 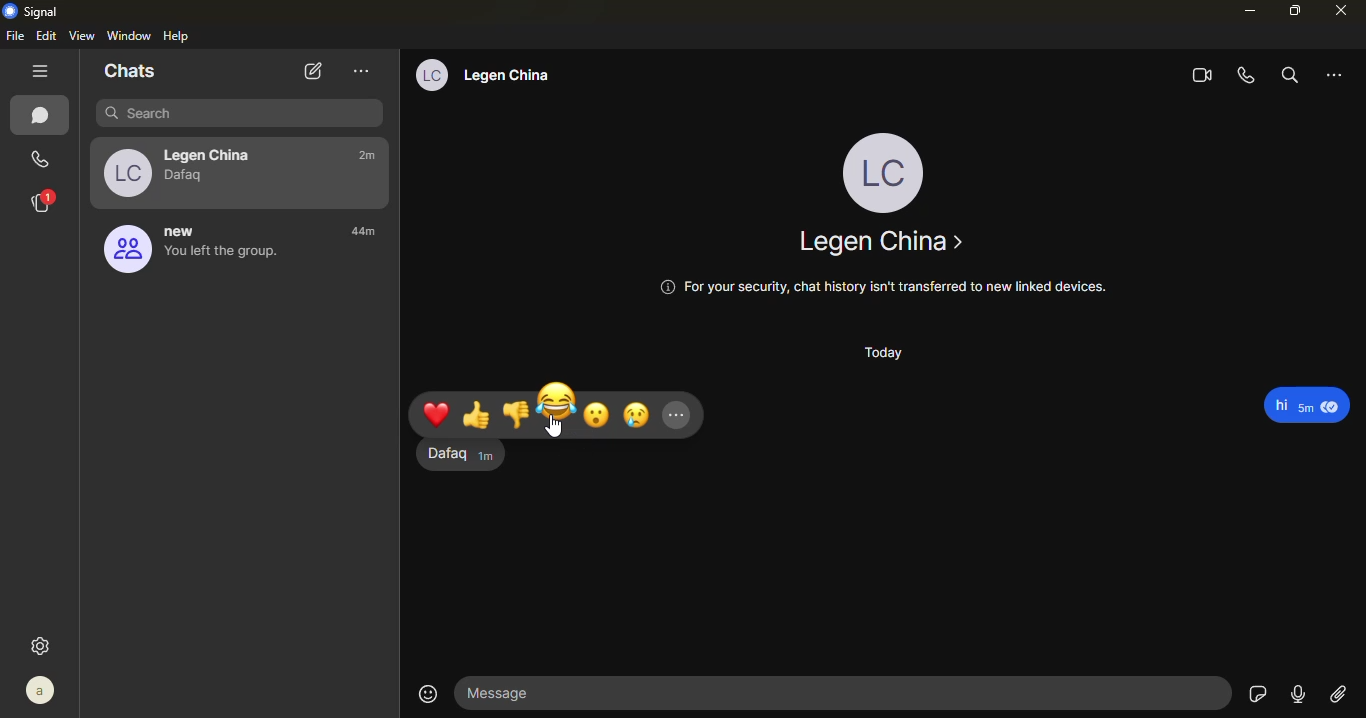 What do you see at coordinates (430, 75) in the screenshot?
I see `lc profile` at bounding box center [430, 75].